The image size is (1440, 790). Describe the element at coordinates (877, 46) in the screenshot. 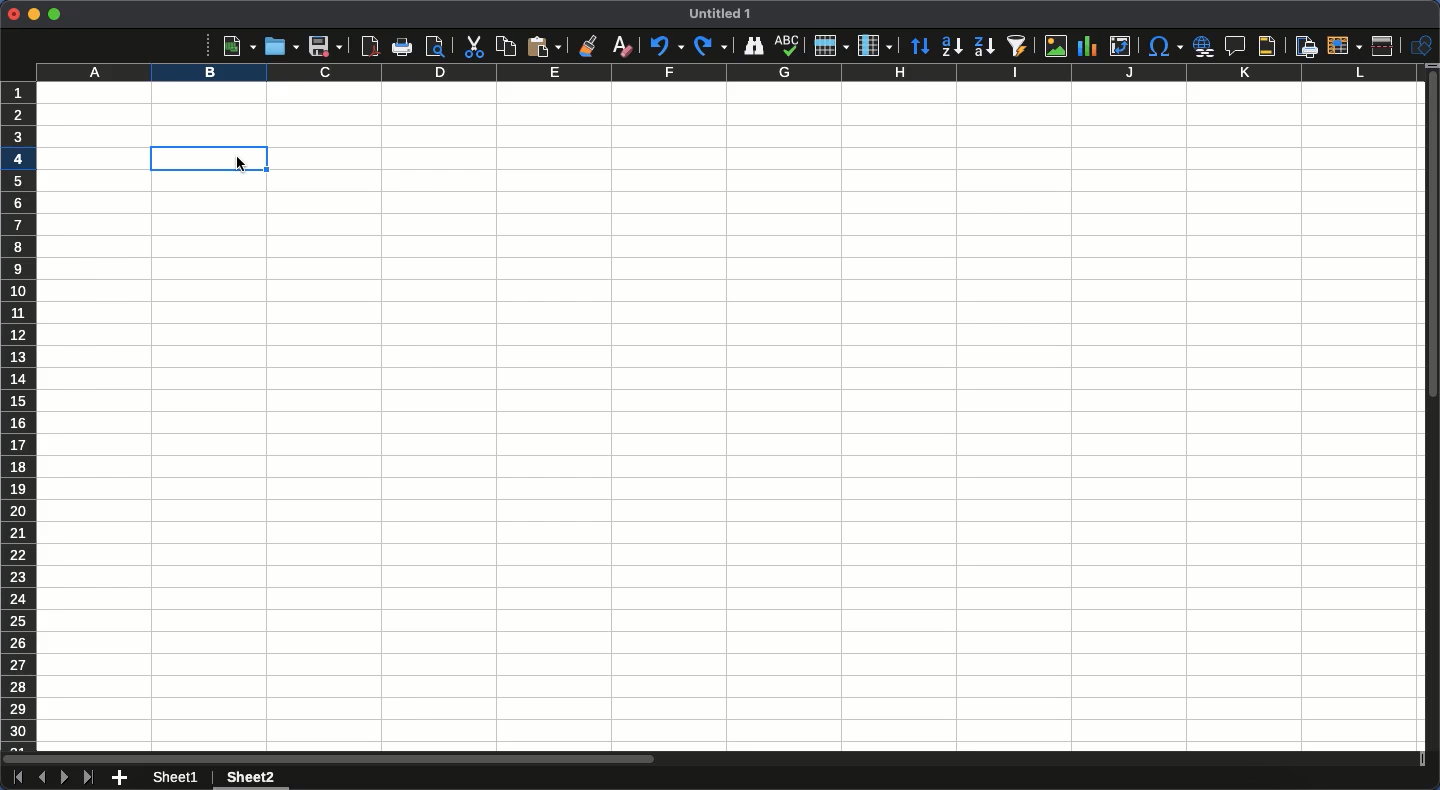

I see `Column` at that location.